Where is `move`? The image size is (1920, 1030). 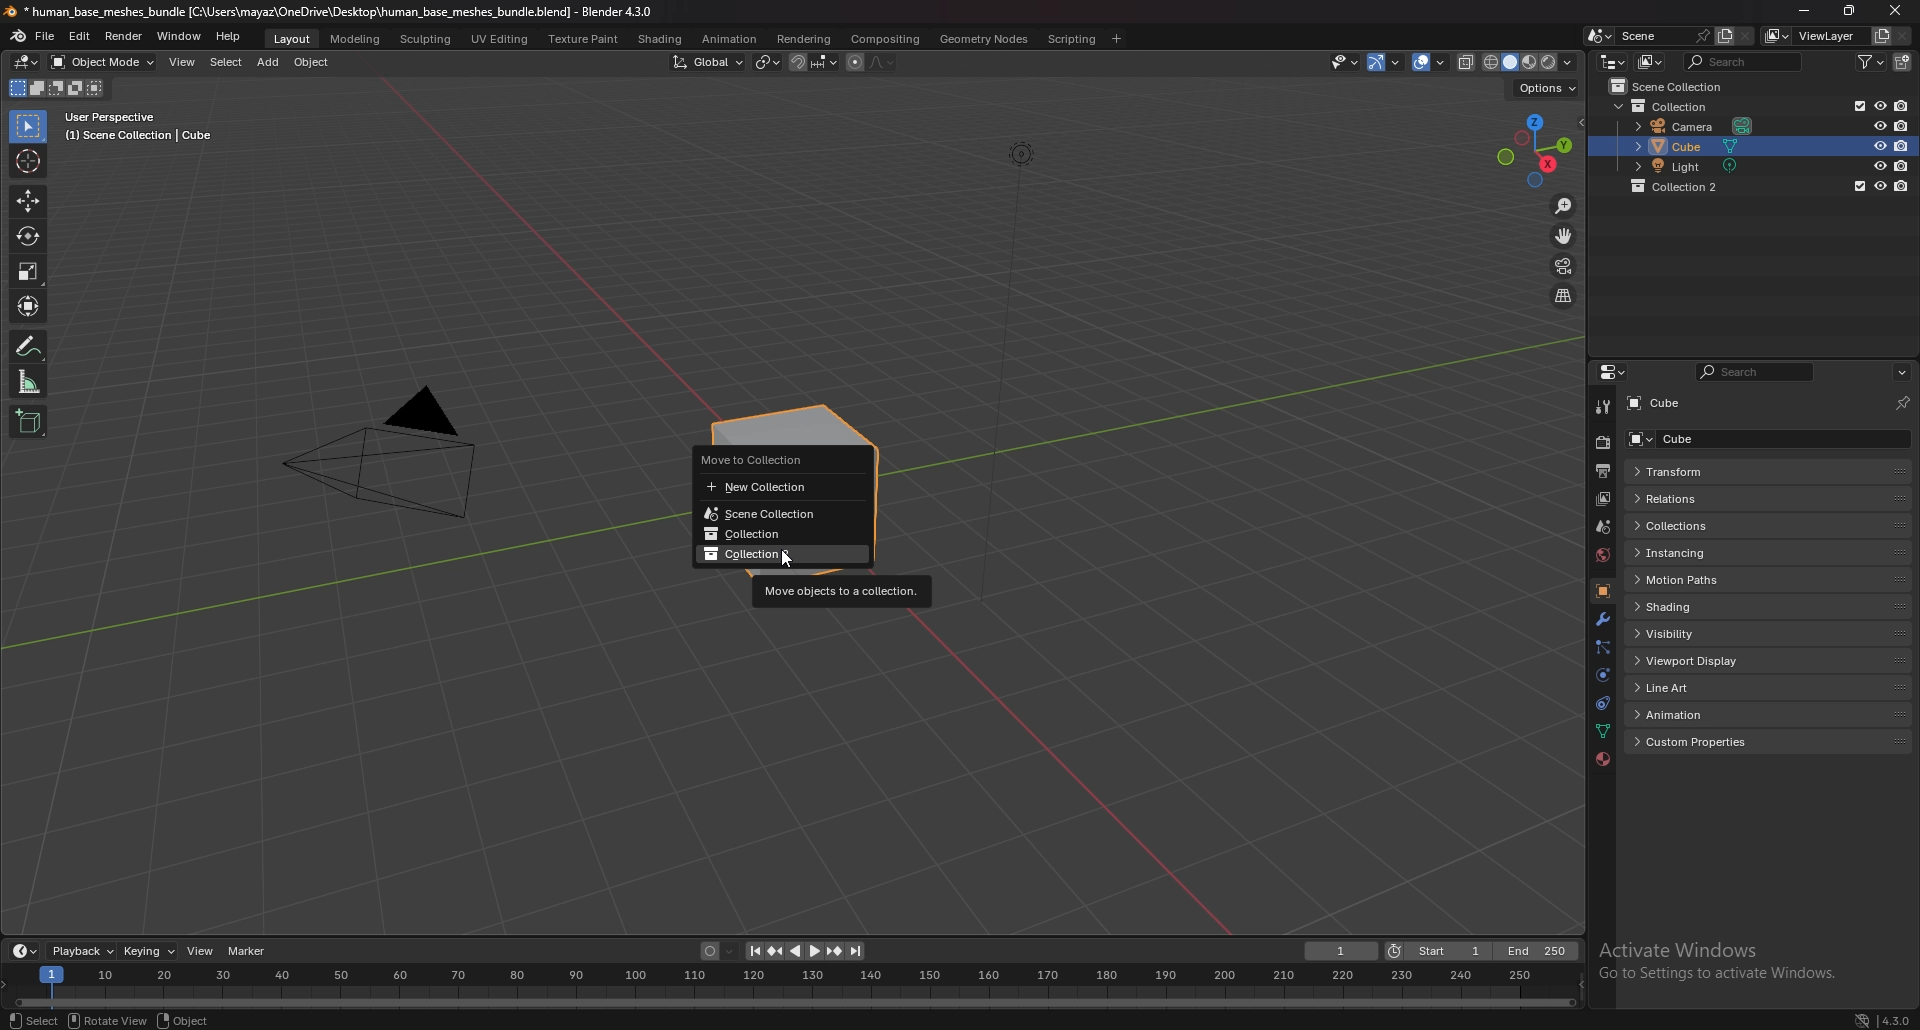 move is located at coordinates (1567, 235).